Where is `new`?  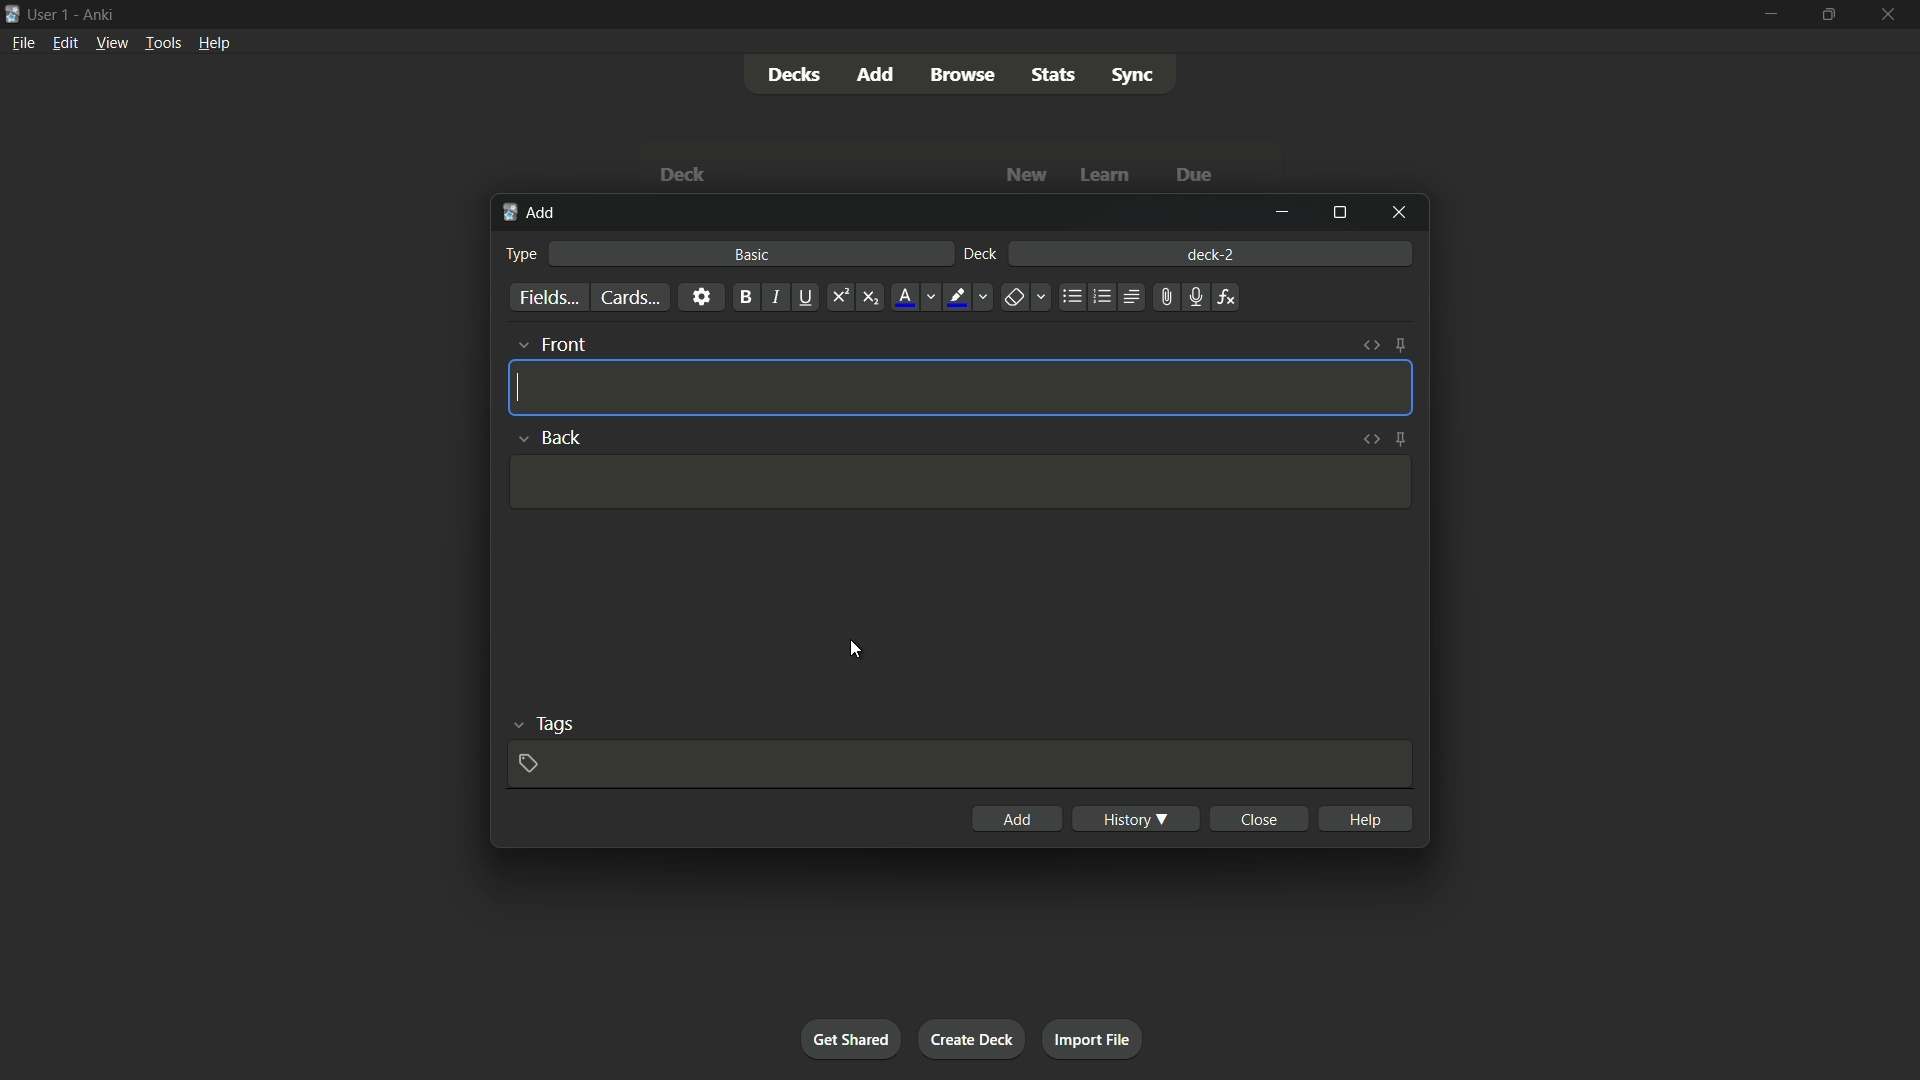 new is located at coordinates (1027, 175).